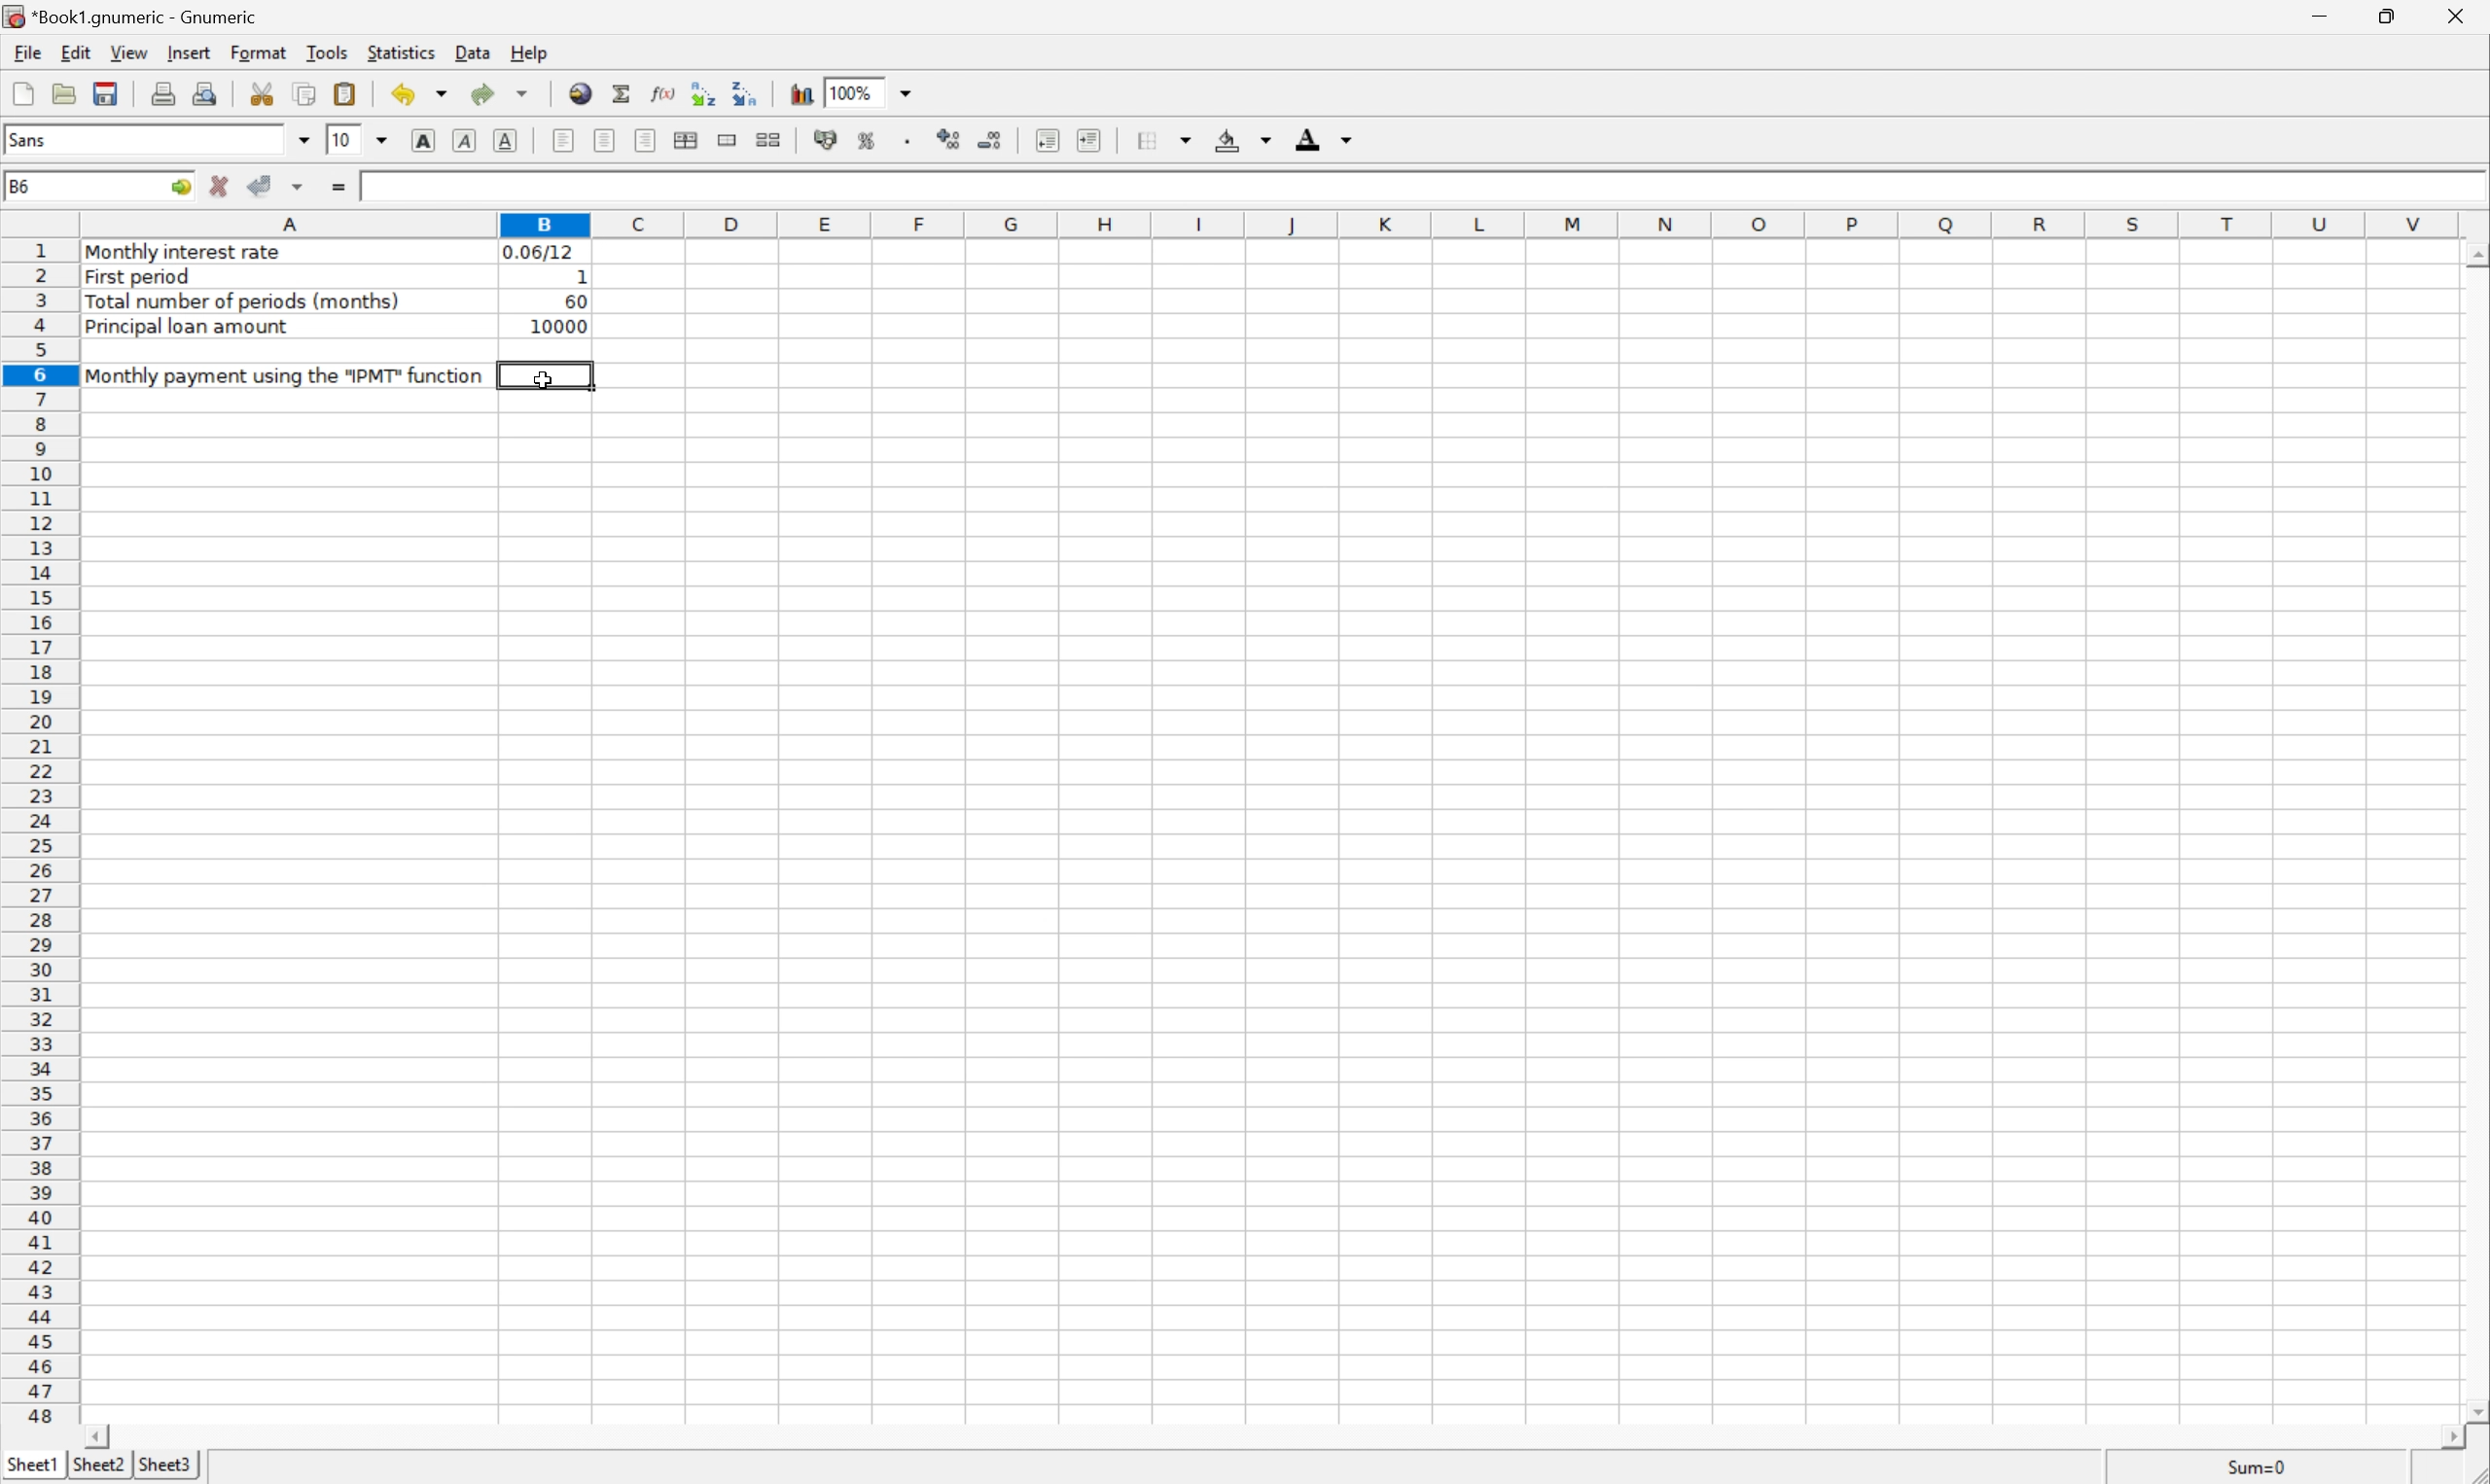 The height and width of the screenshot is (1484, 2490). I want to click on Sum in current cell, so click(618, 94).